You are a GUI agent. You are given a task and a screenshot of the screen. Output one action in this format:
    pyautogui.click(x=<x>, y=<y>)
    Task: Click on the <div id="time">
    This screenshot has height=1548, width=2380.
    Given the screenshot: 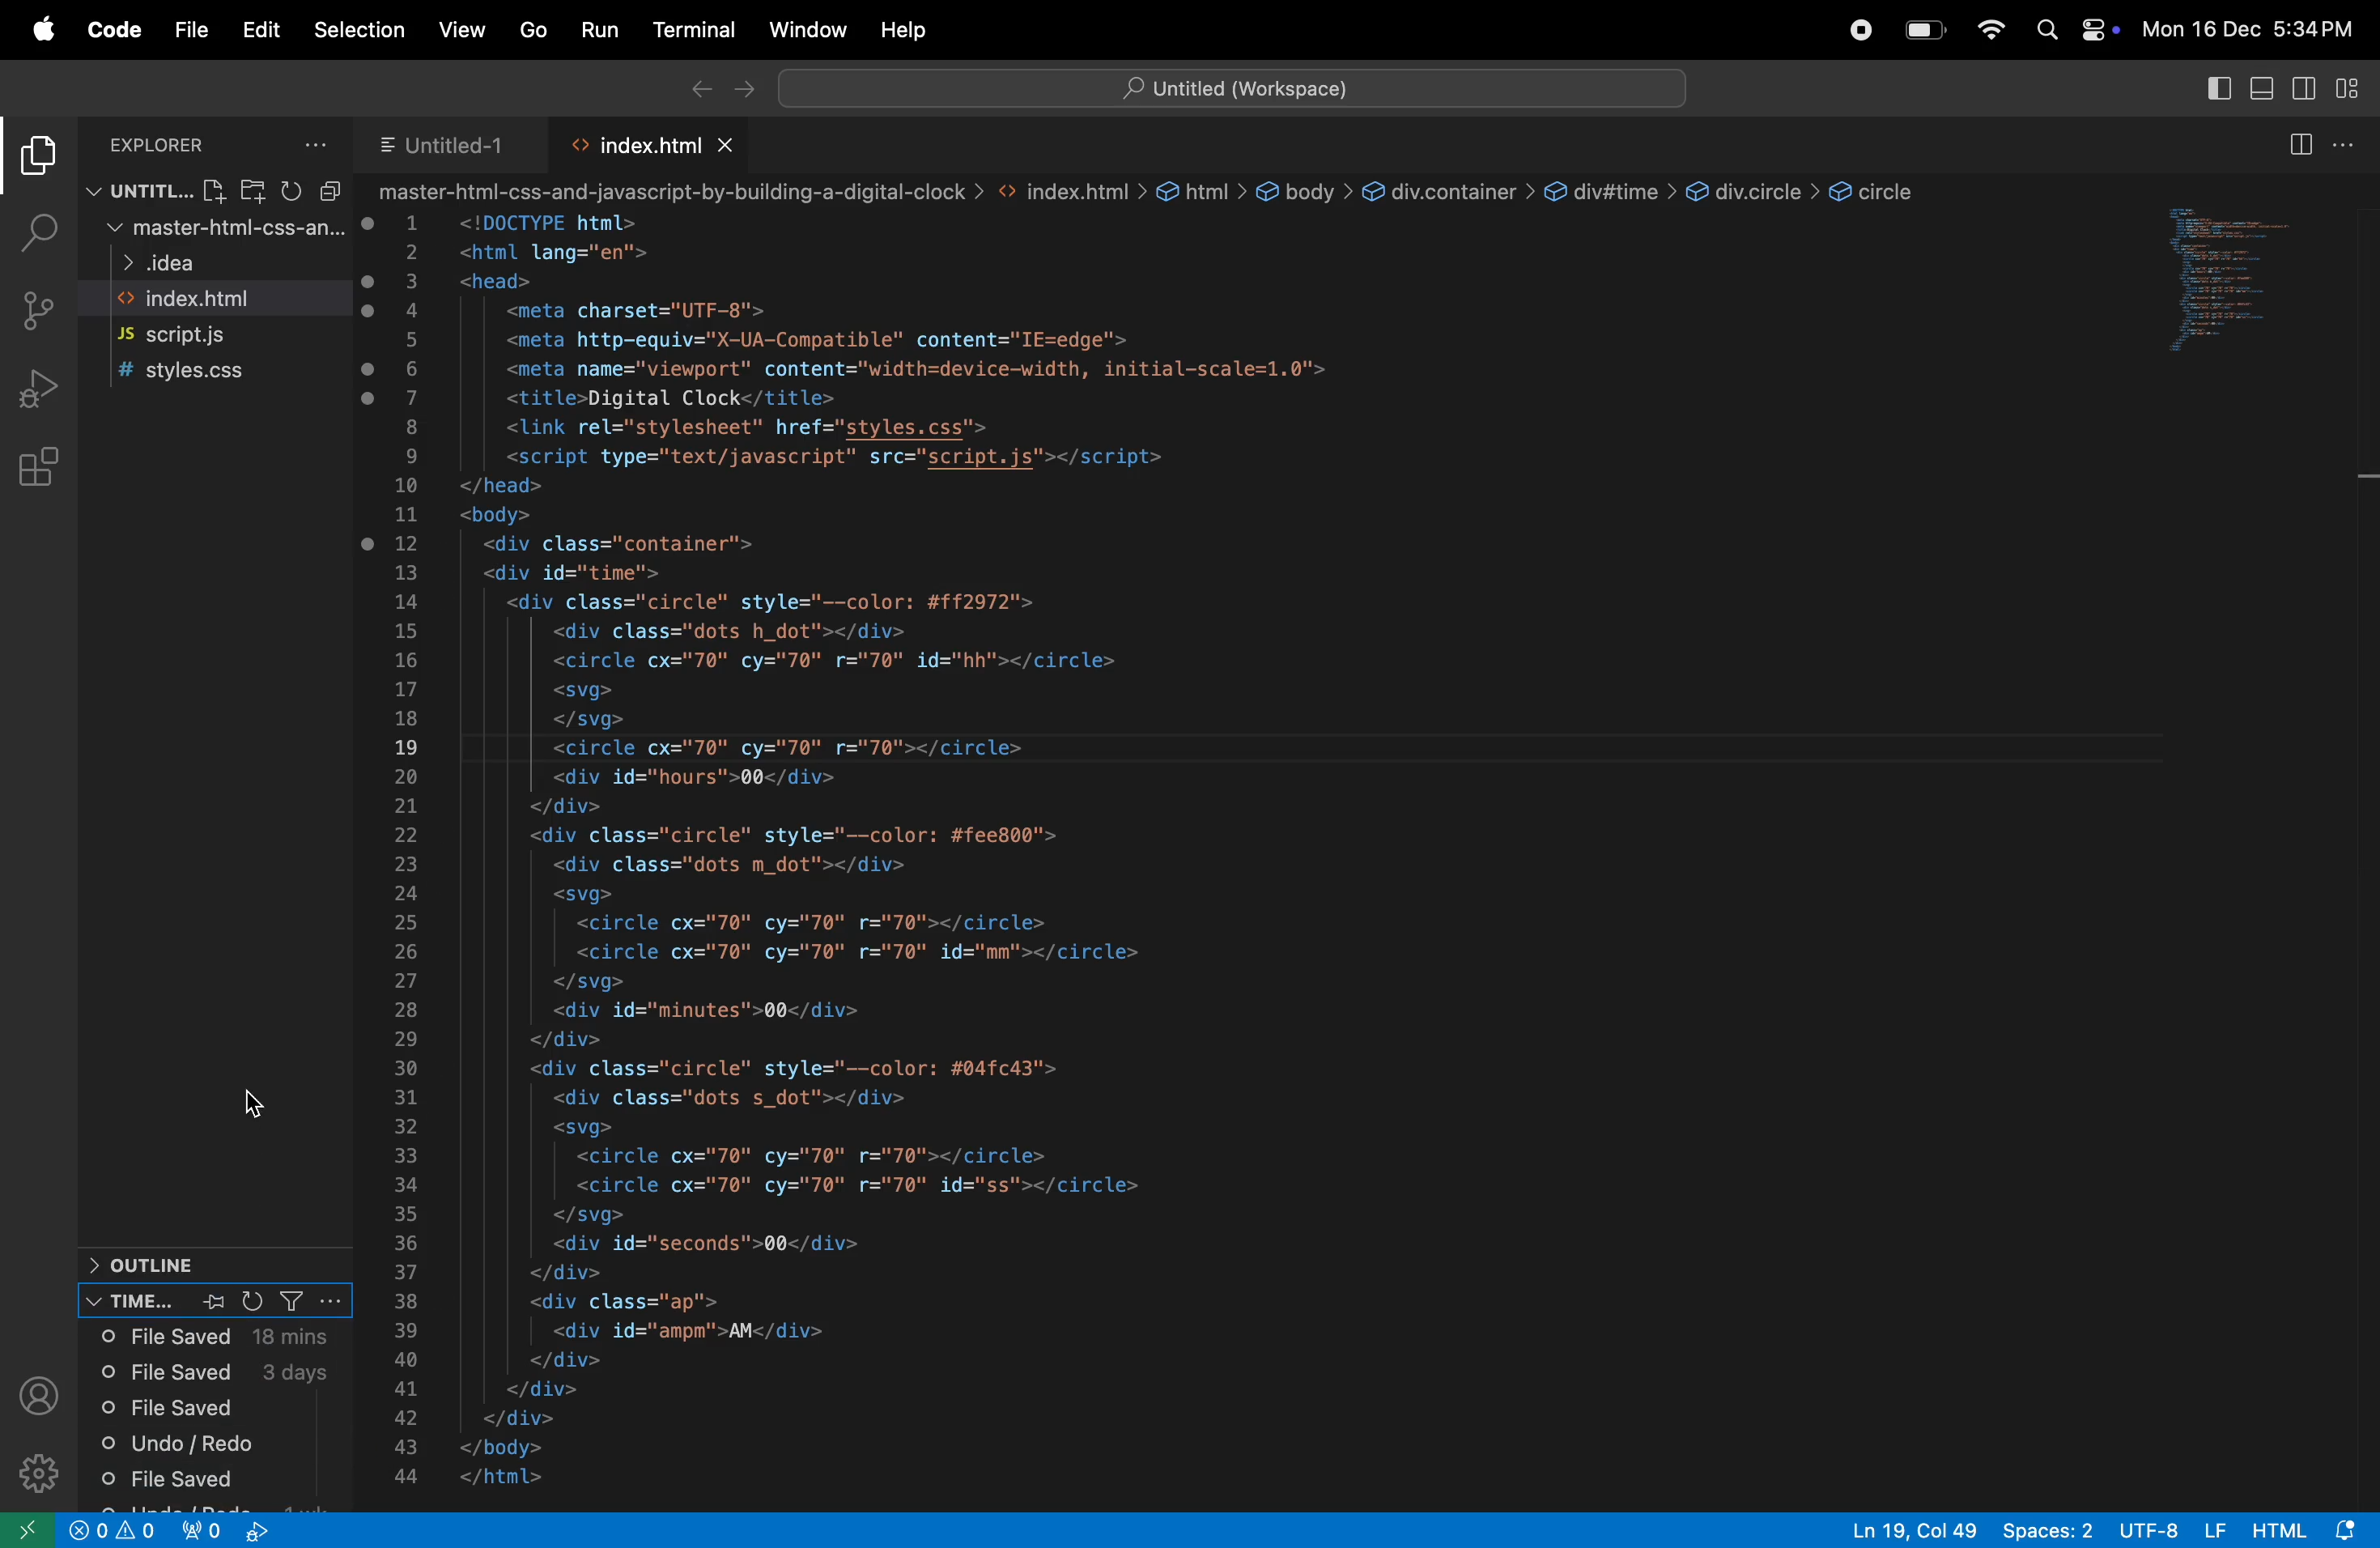 What is the action you would take?
    pyautogui.click(x=572, y=574)
    